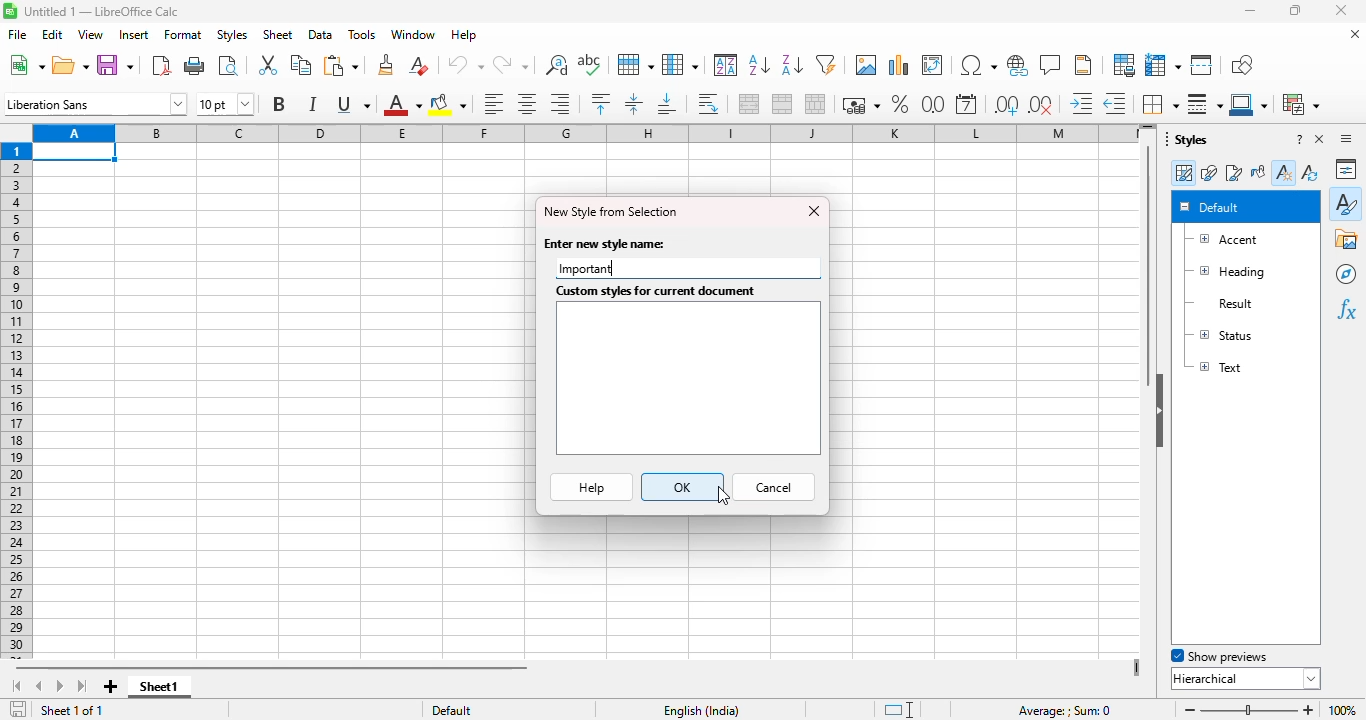 The image size is (1366, 720). I want to click on styles, so click(1347, 202).